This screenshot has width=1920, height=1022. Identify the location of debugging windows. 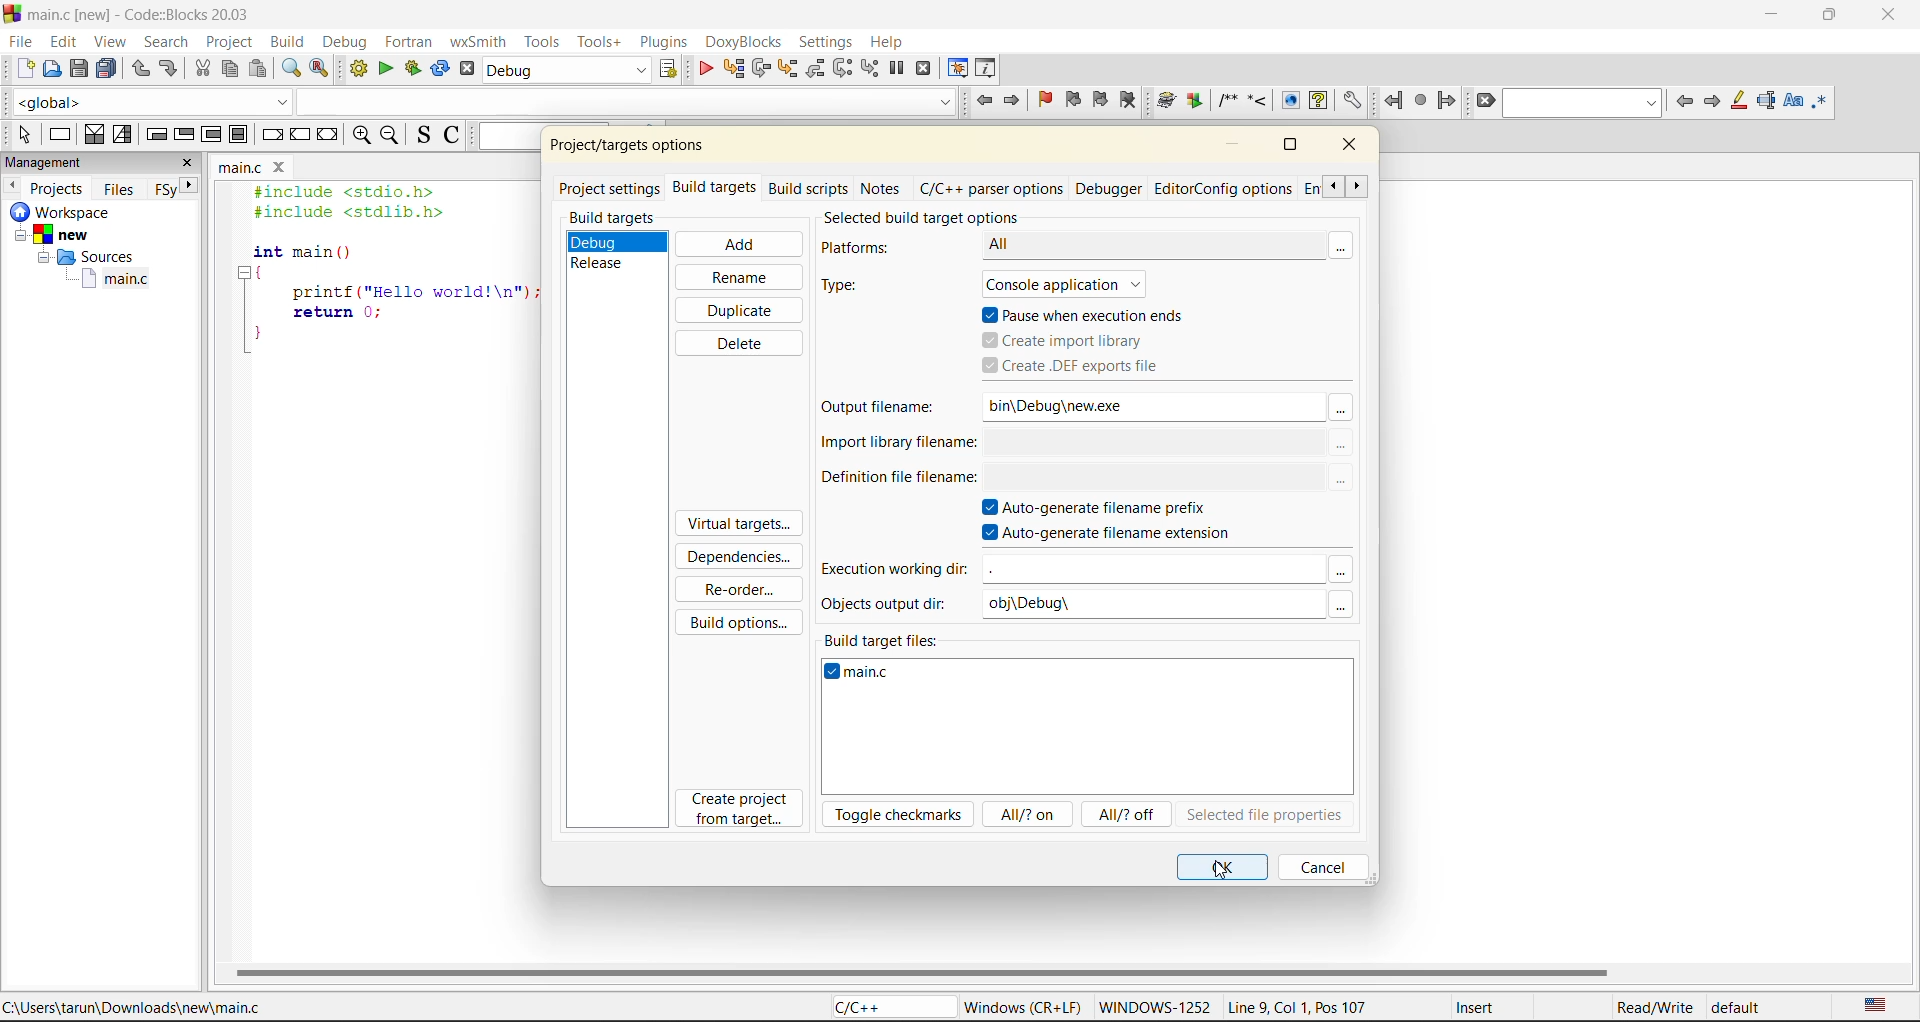
(958, 69).